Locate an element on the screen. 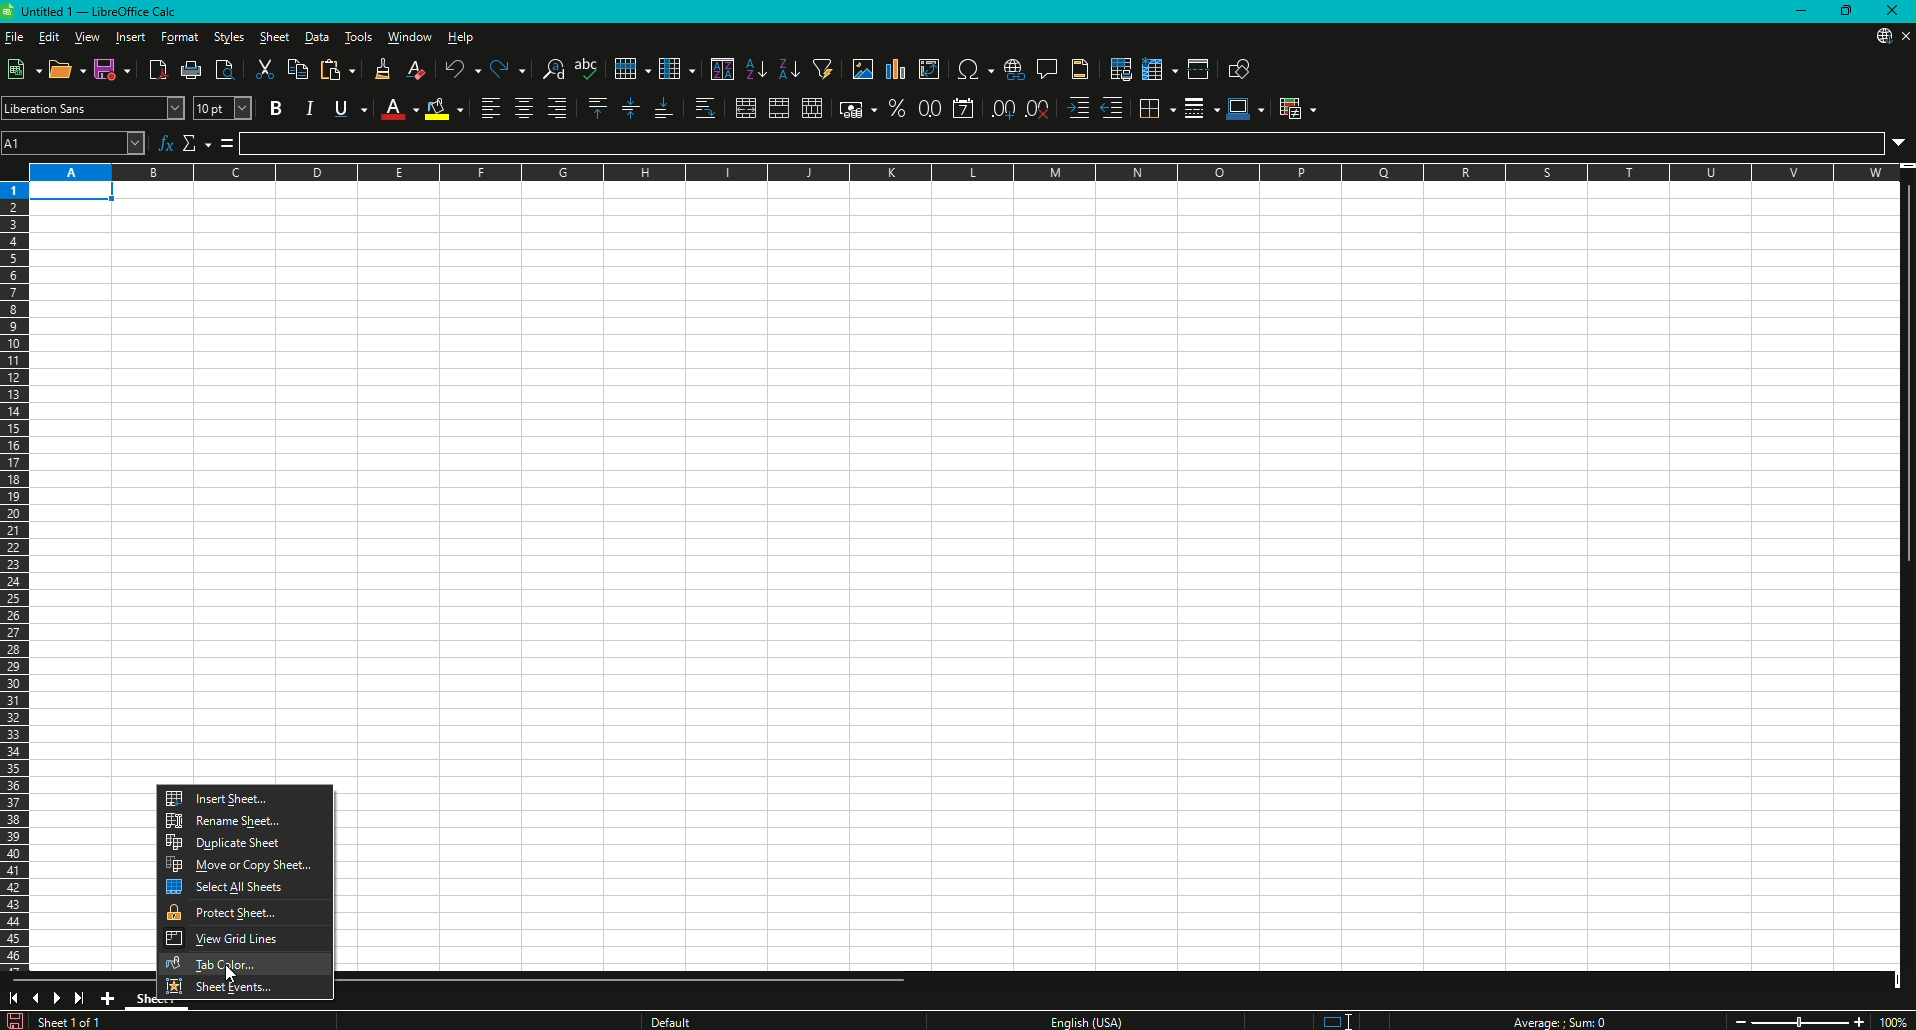 This screenshot has height=1030, width=1916. Increase Indent is located at coordinates (1079, 108).